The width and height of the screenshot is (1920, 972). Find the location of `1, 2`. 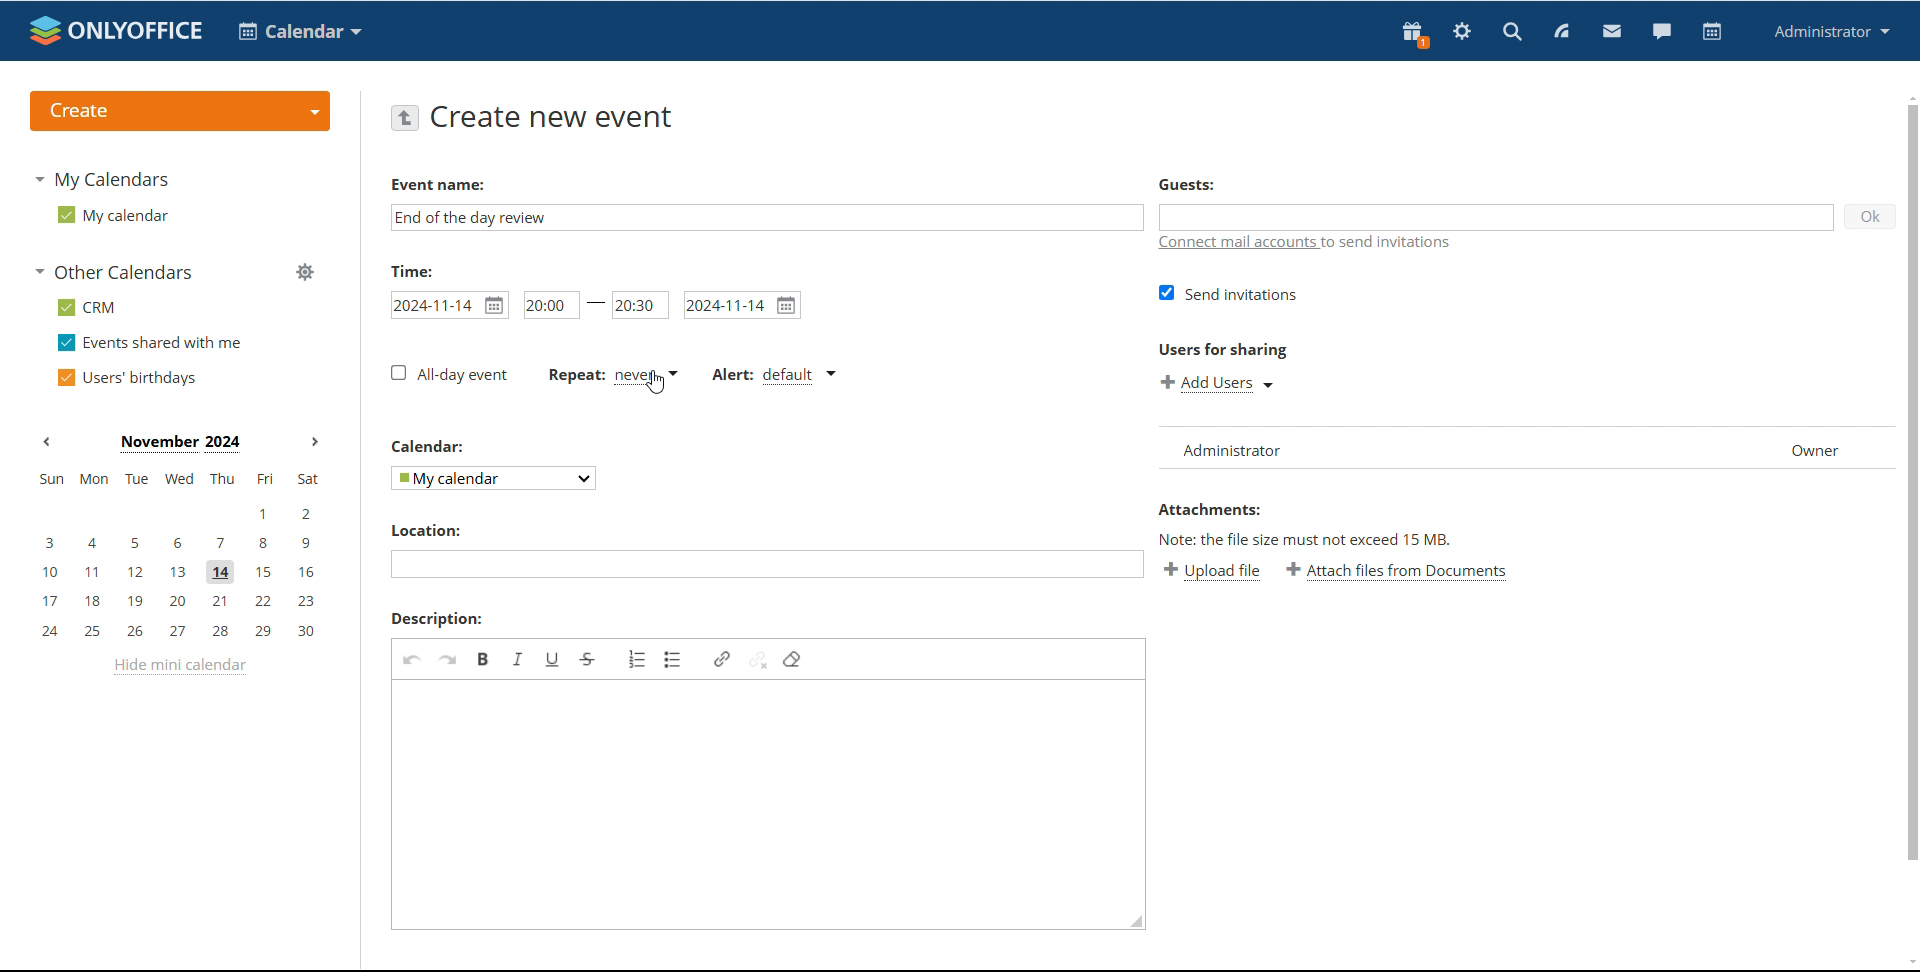

1, 2 is located at coordinates (176, 514).